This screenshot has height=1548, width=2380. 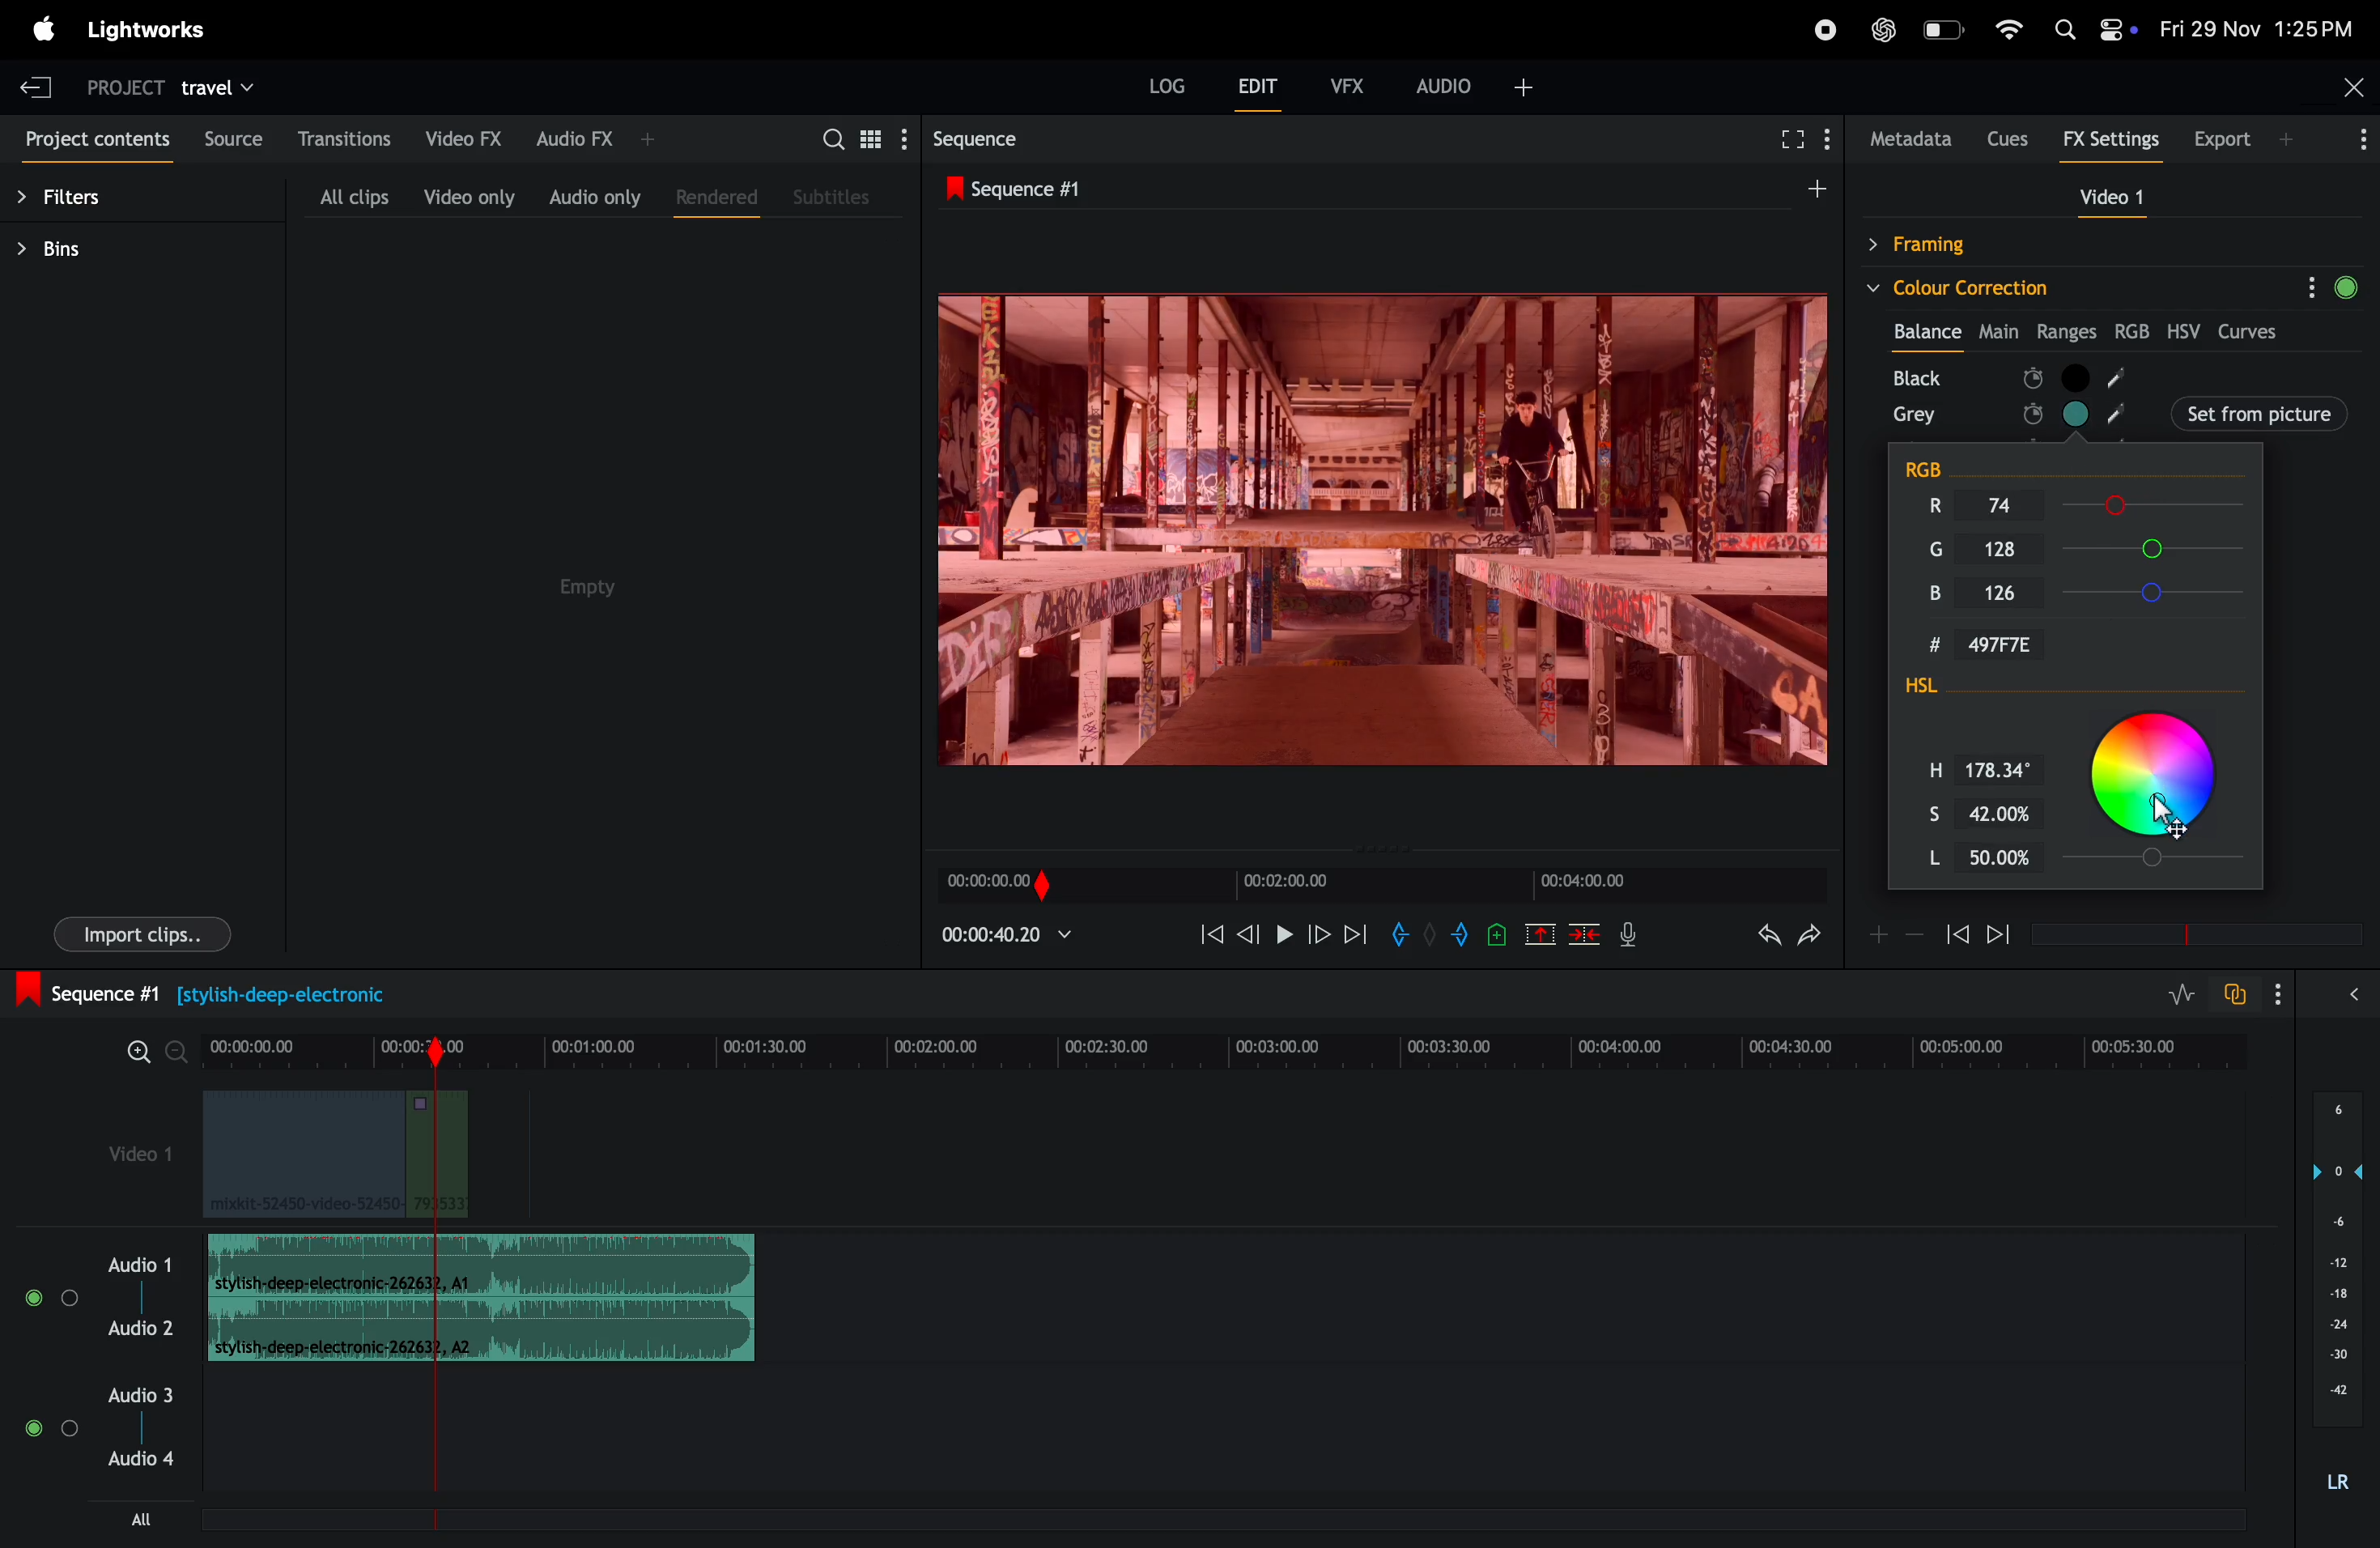 I want to click on Audio 3, so click(x=144, y=1394).